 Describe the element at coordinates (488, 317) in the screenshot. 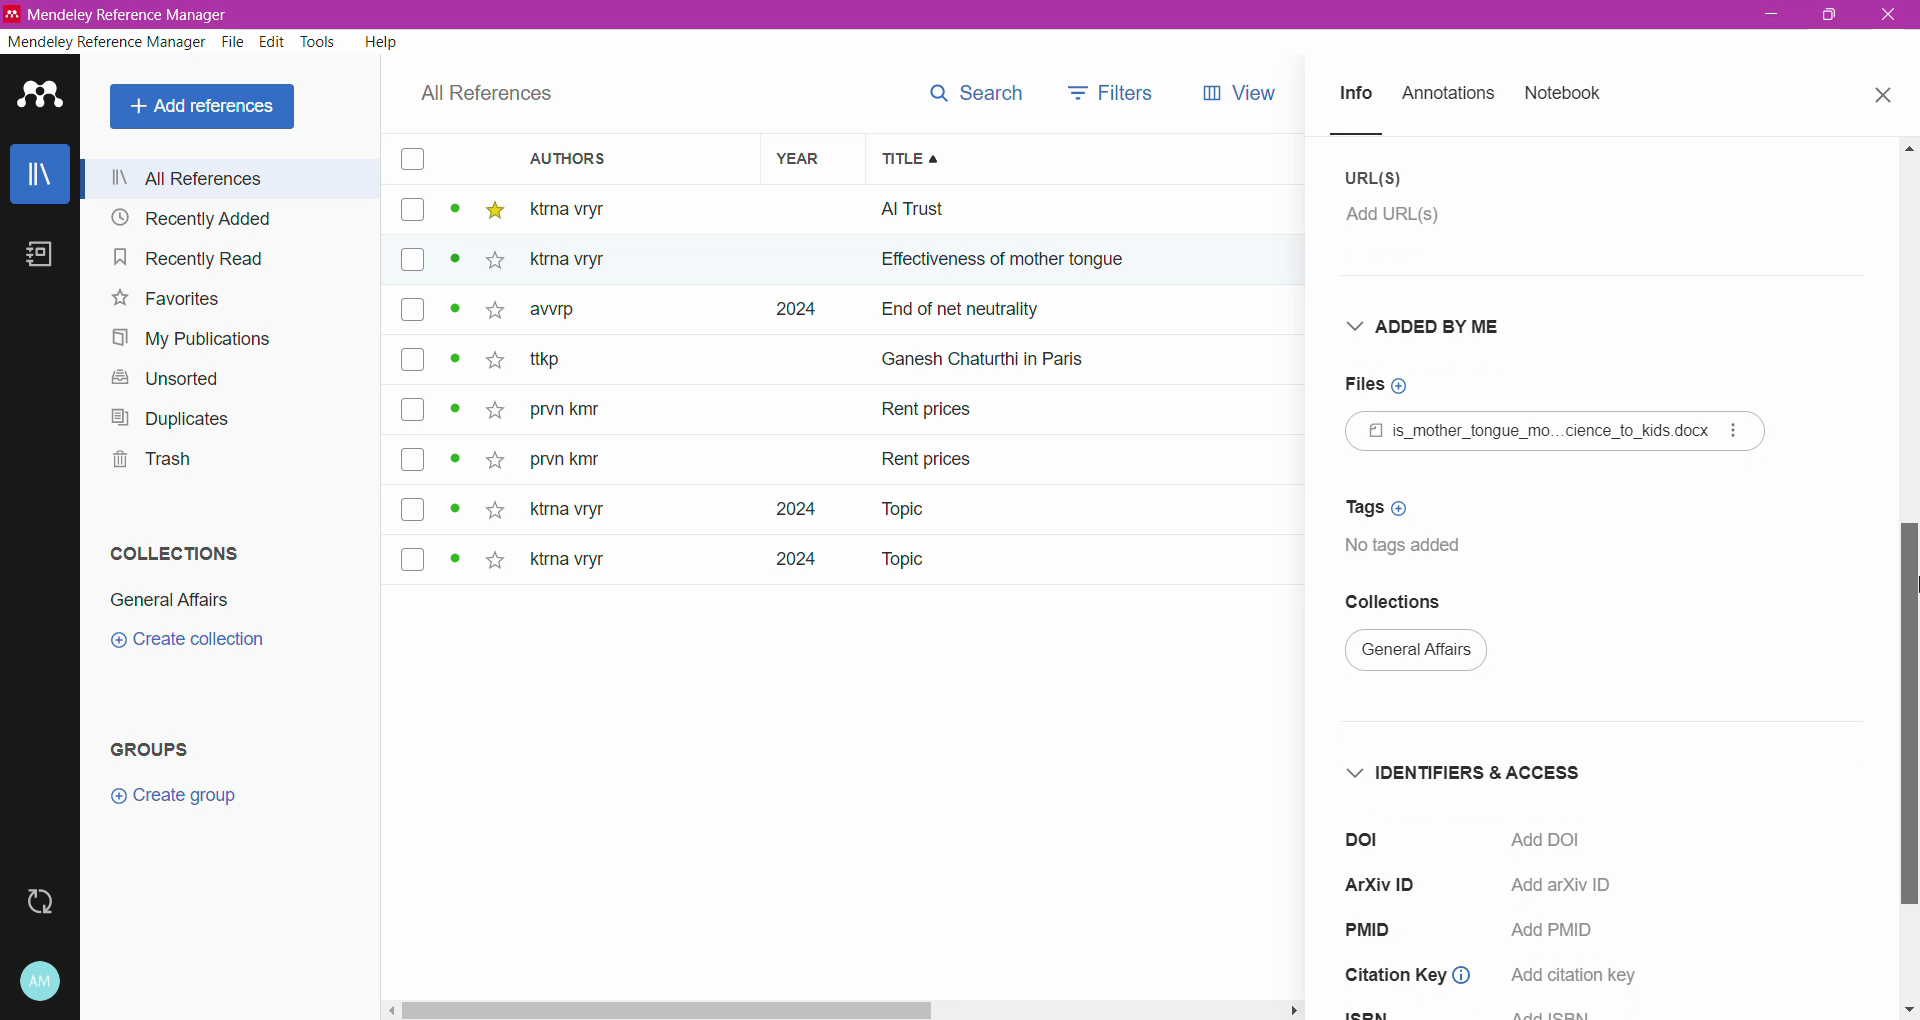

I see `star` at that location.